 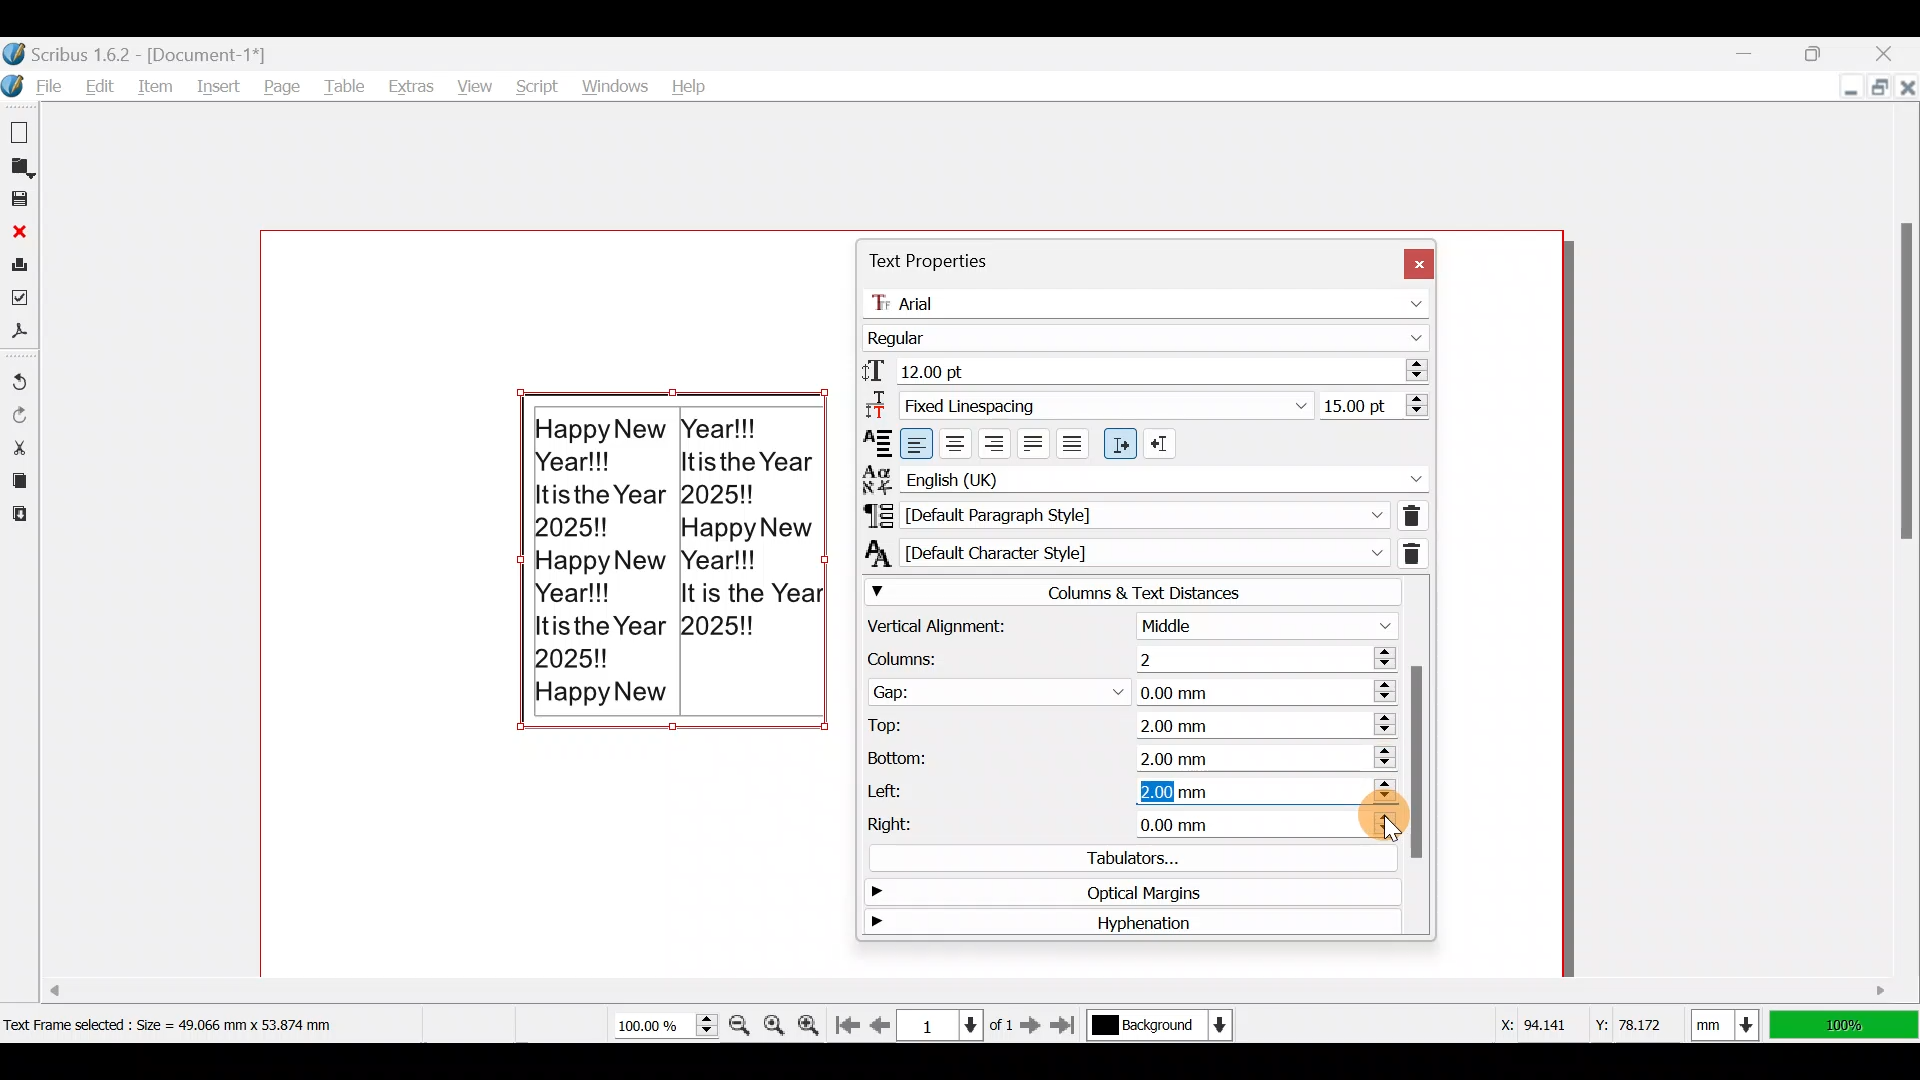 I want to click on Gap, so click(x=1127, y=687).